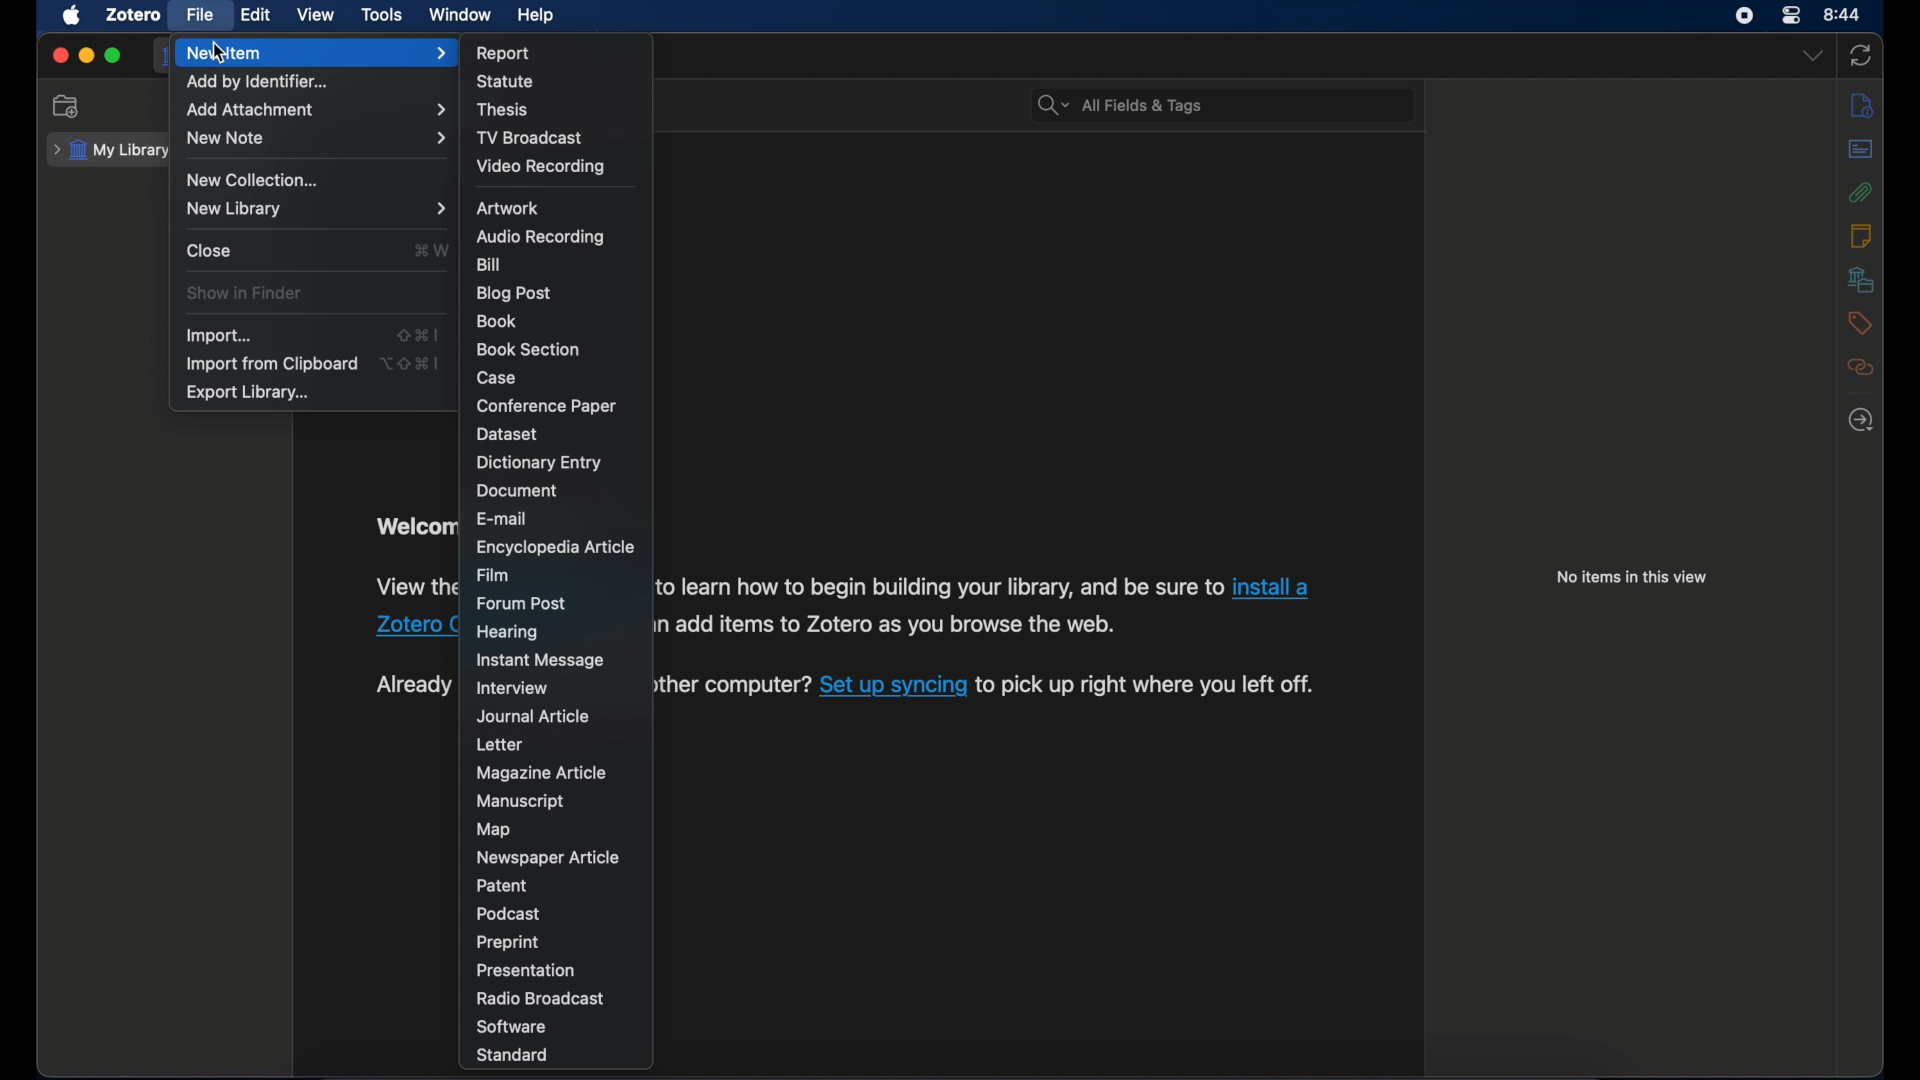 The image size is (1920, 1080). What do you see at coordinates (109, 151) in the screenshot?
I see `my library` at bounding box center [109, 151].